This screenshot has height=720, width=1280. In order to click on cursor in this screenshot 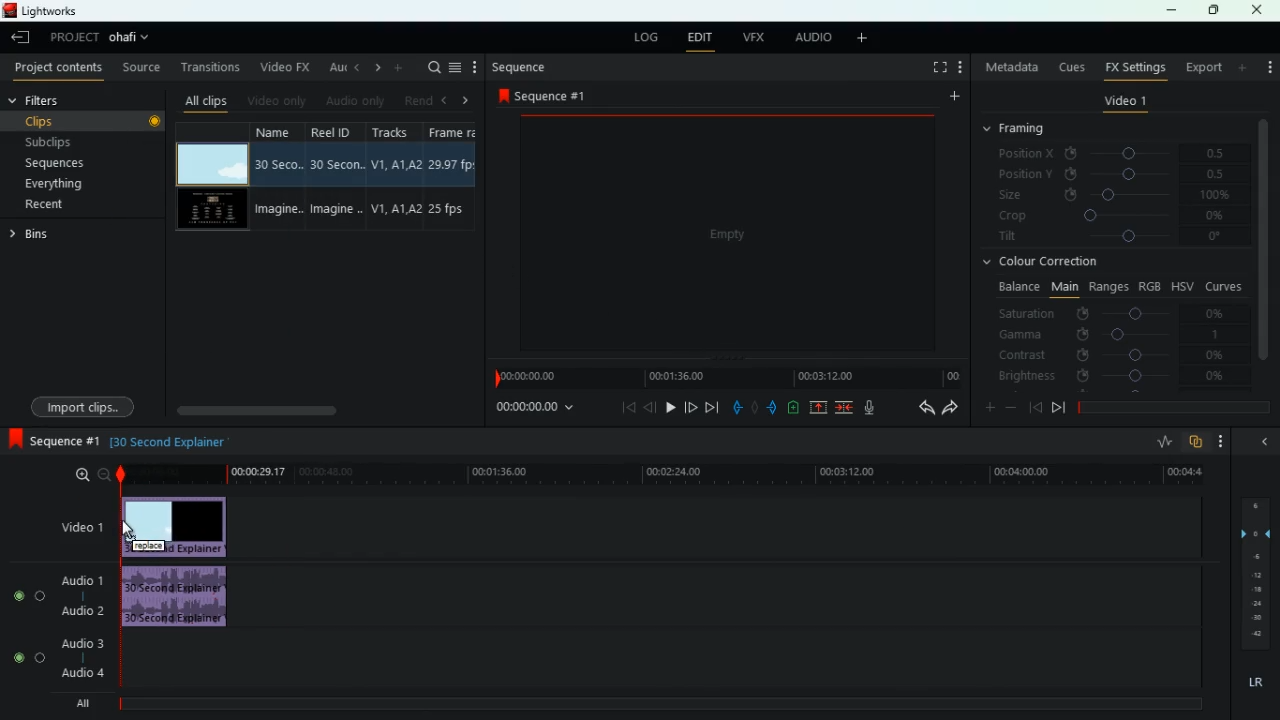, I will do `click(129, 530)`.